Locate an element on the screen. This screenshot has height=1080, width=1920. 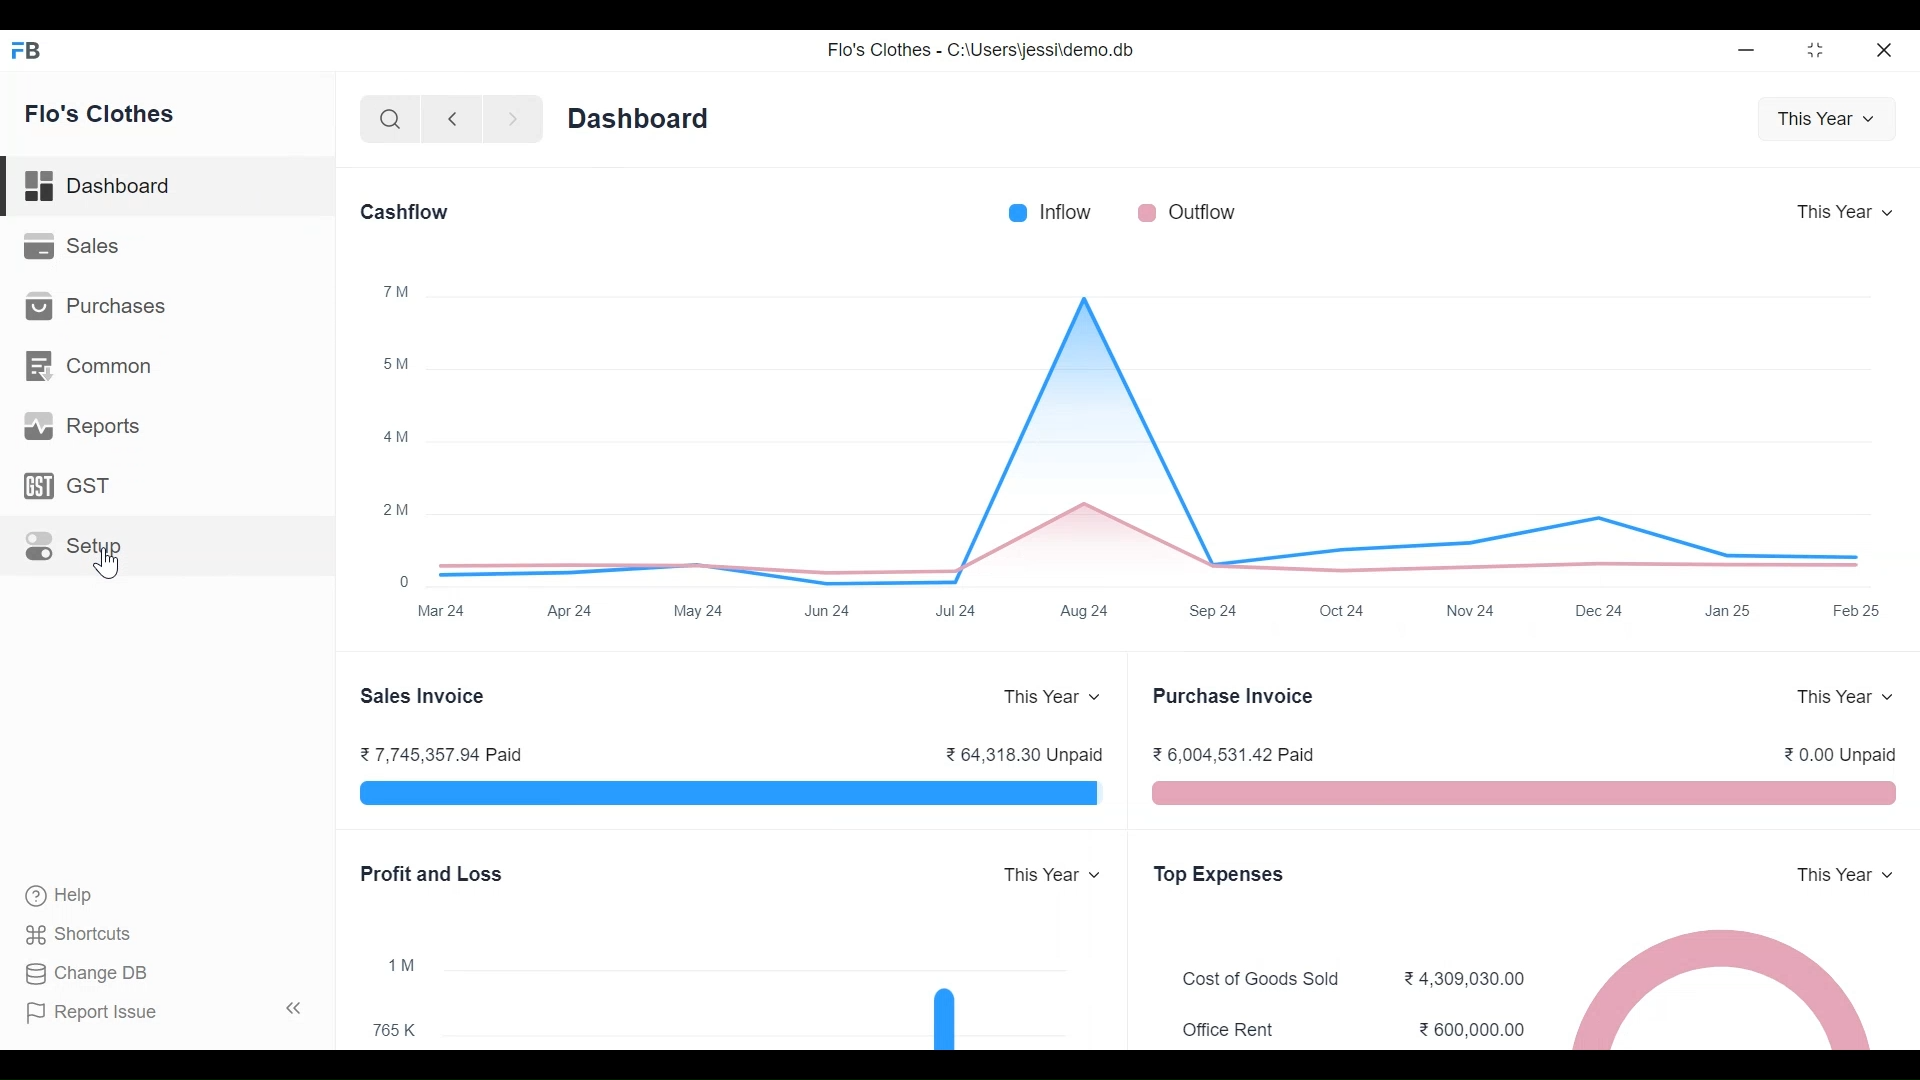
sales invoice is located at coordinates (424, 697).